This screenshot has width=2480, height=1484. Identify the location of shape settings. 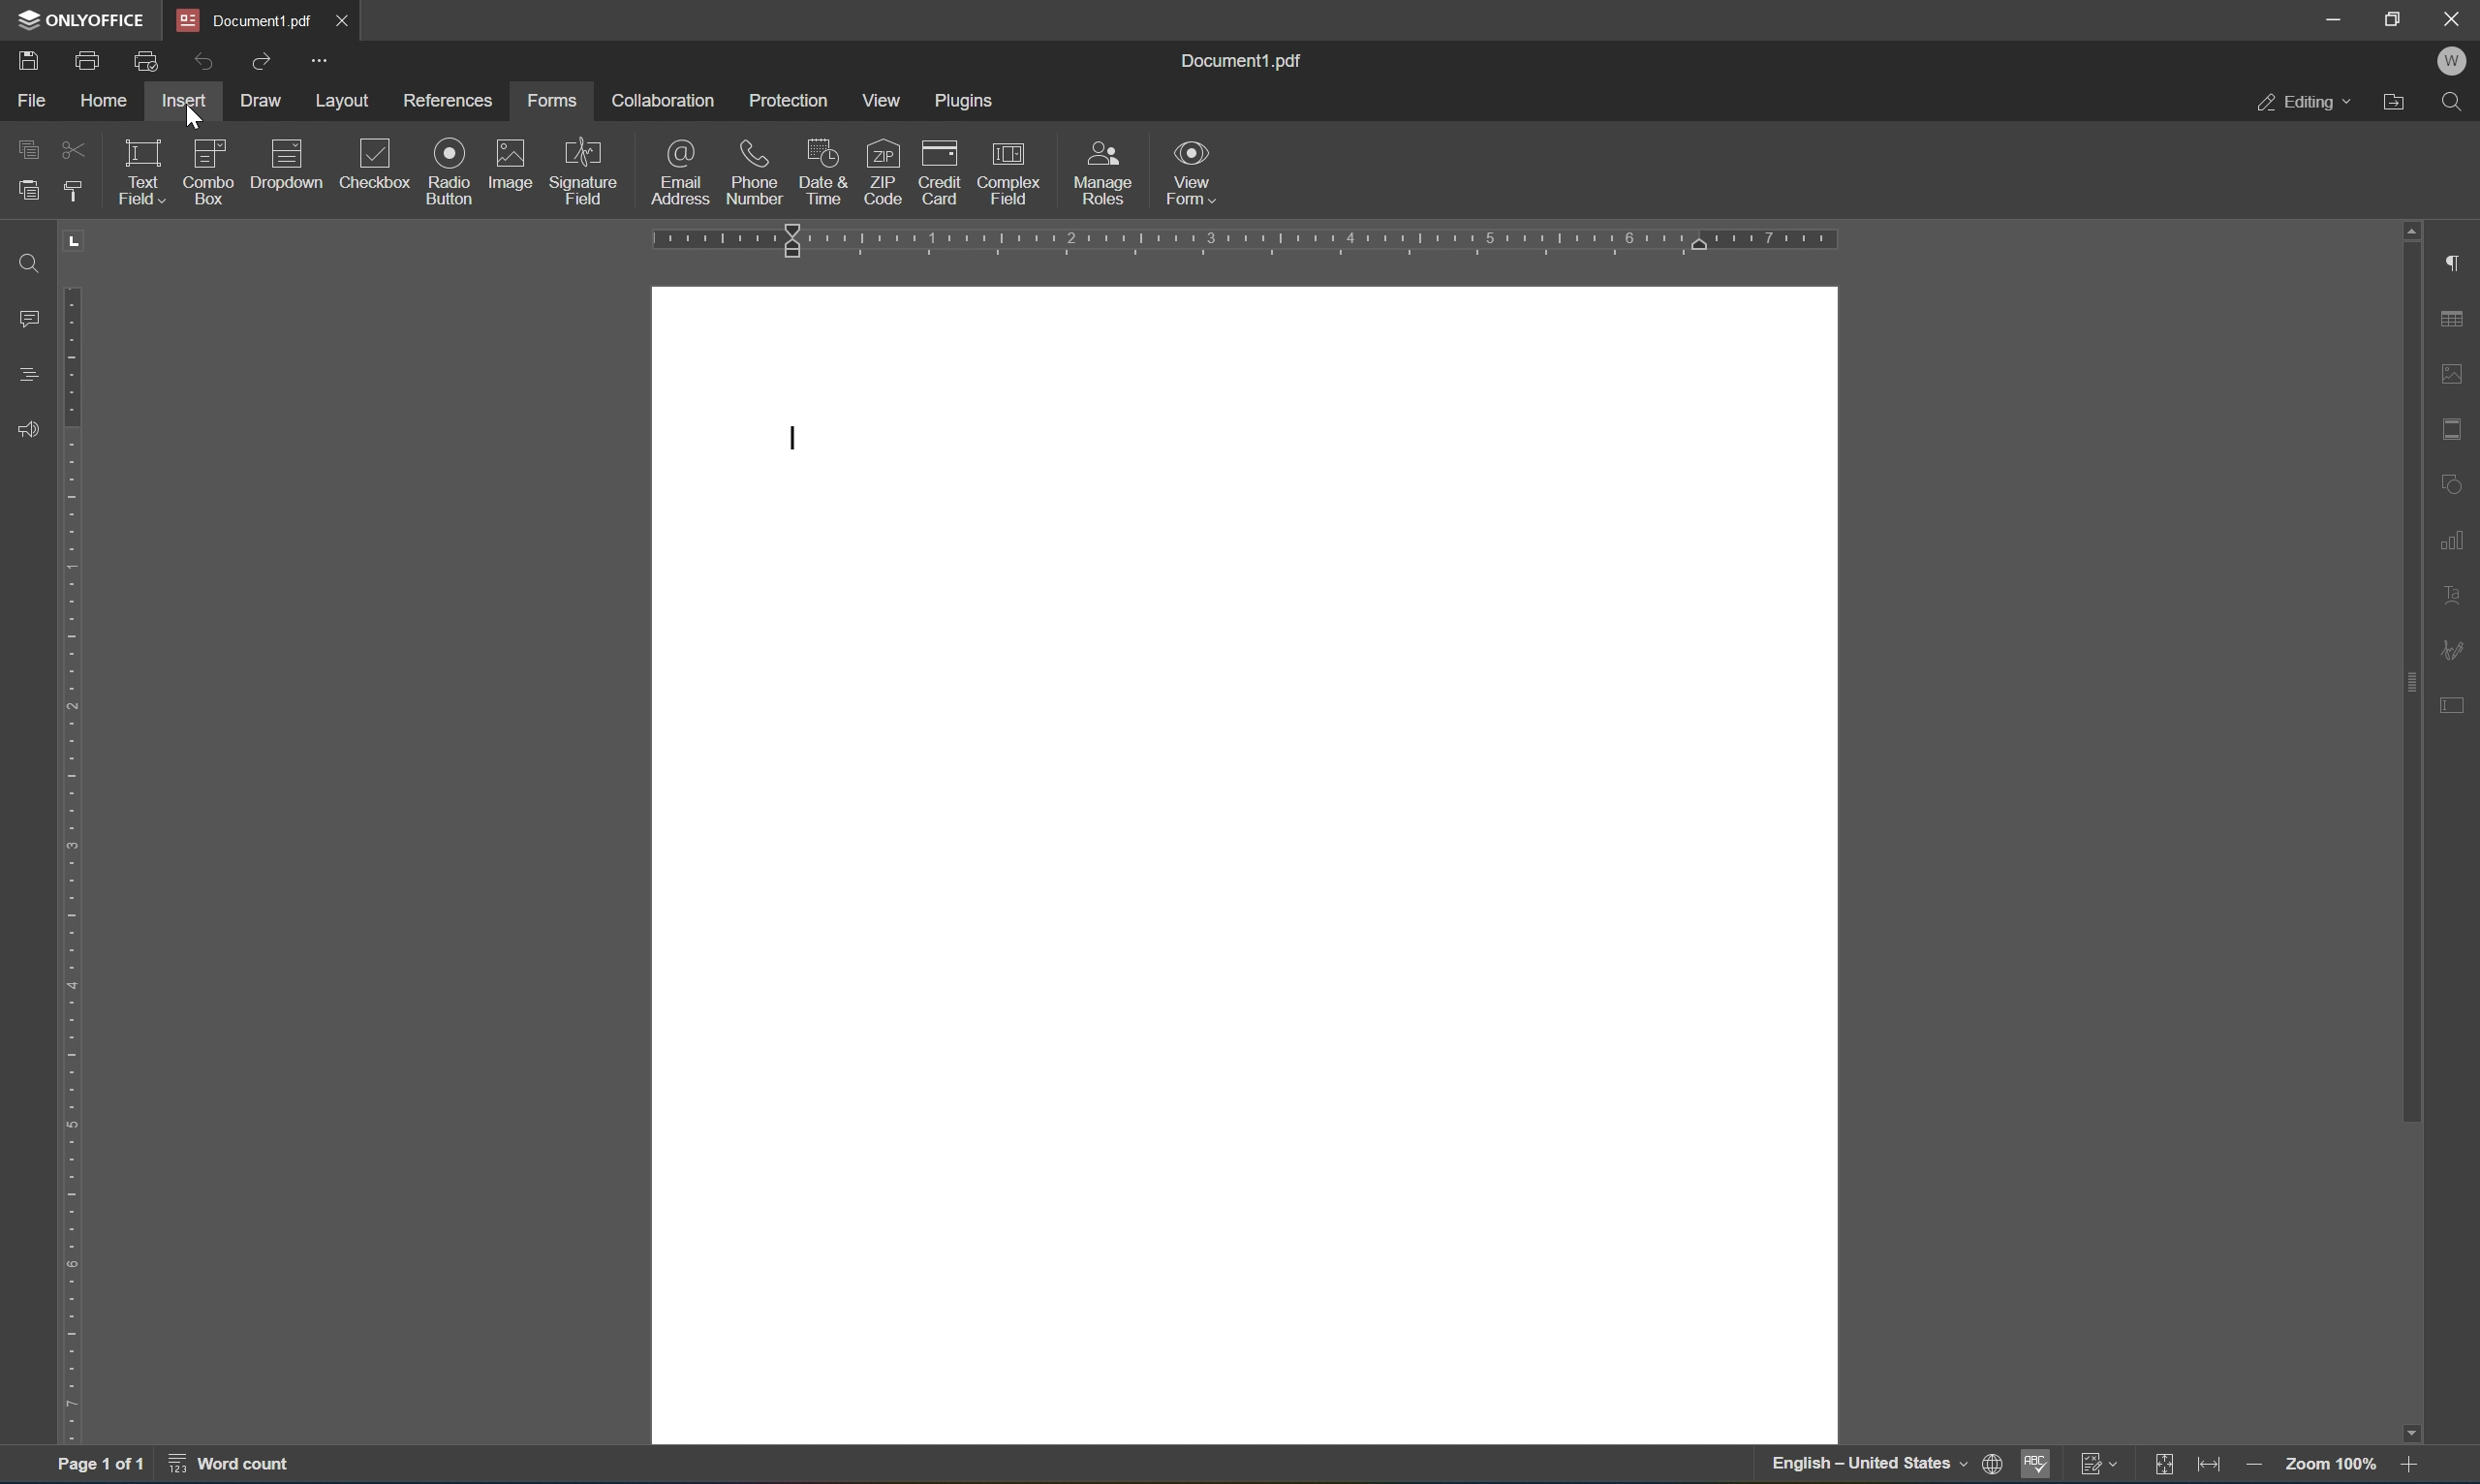
(2457, 480).